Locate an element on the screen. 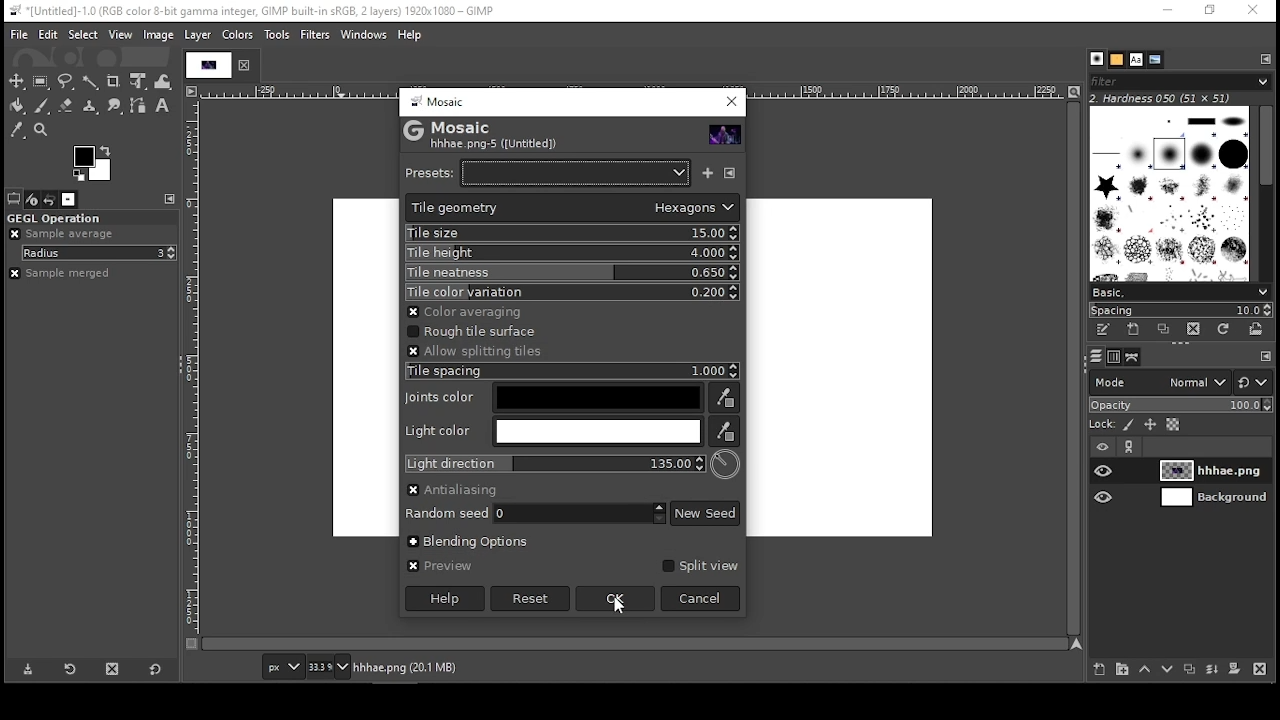 Image resolution: width=1280 pixels, height=720 pixels. cancel is located at coordinates (702, 599).